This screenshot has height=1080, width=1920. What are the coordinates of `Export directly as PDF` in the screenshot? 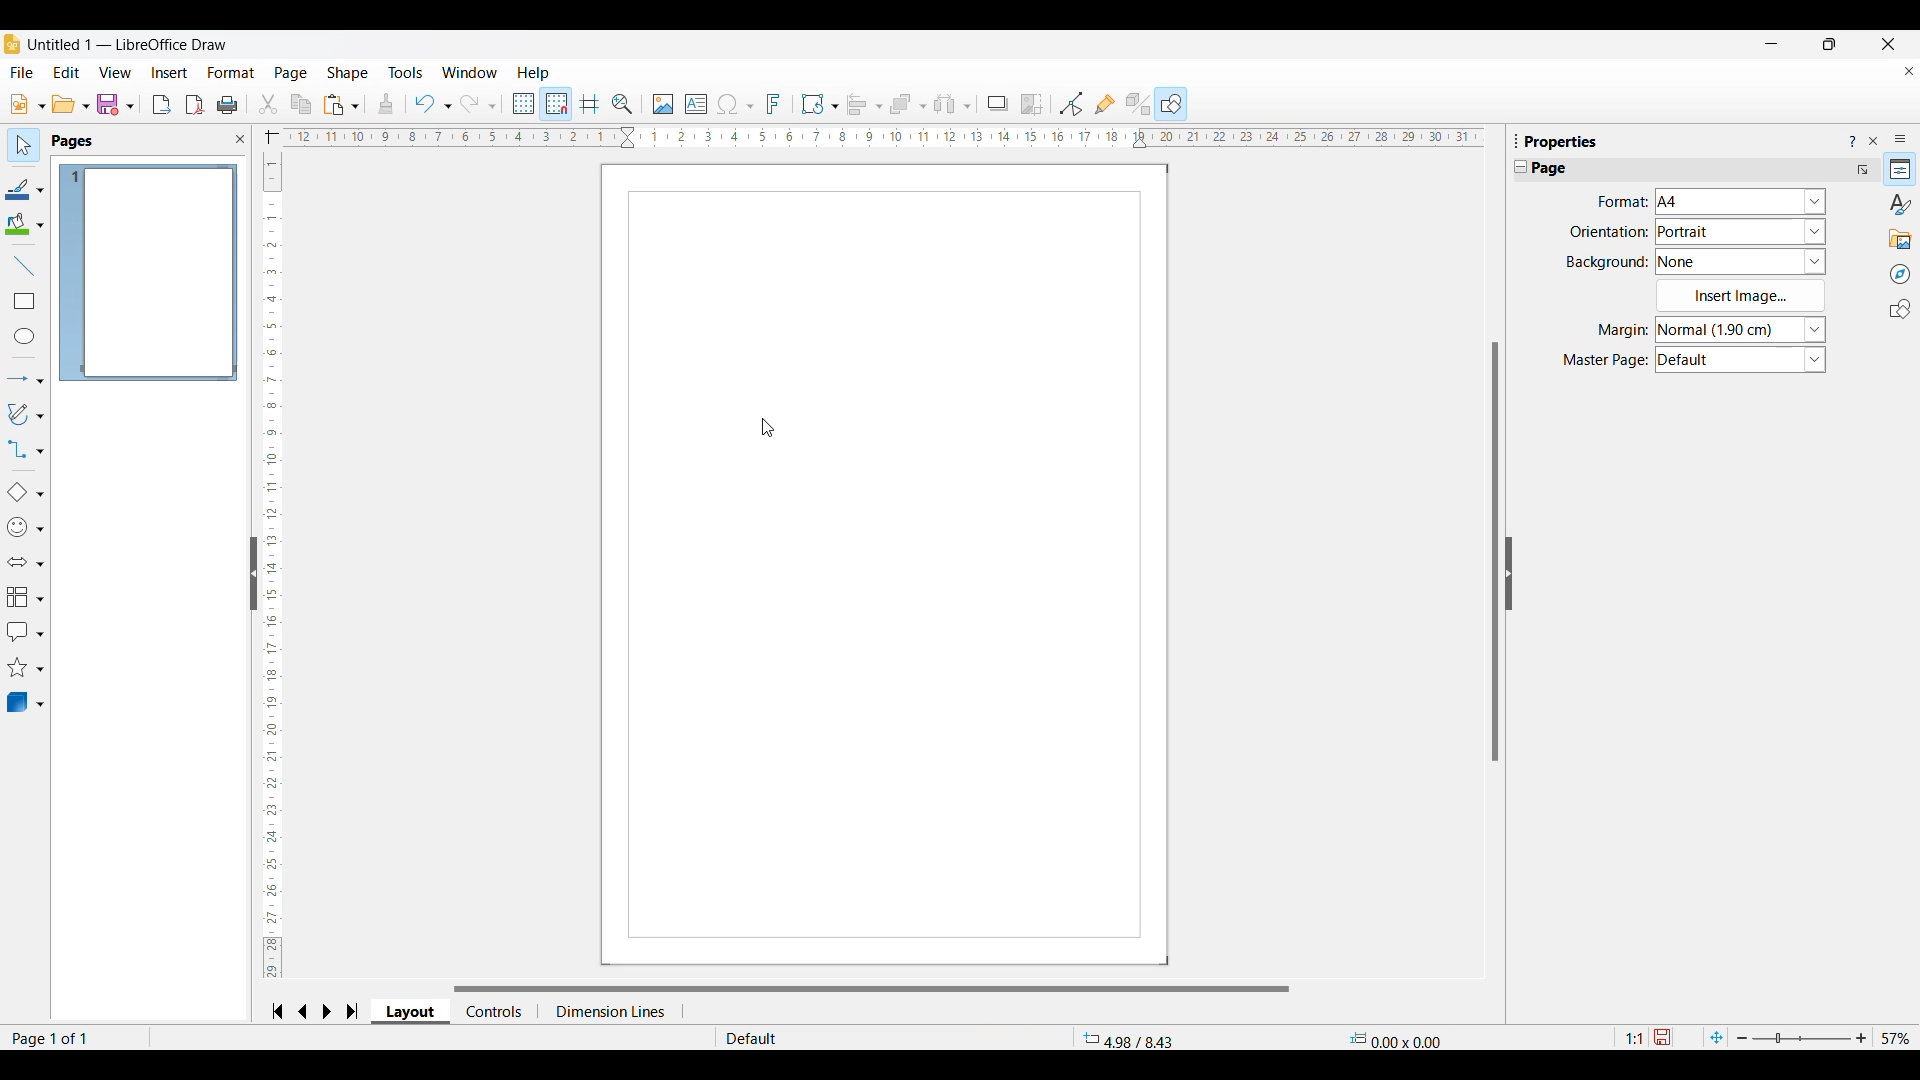 It's located at (195, 105).